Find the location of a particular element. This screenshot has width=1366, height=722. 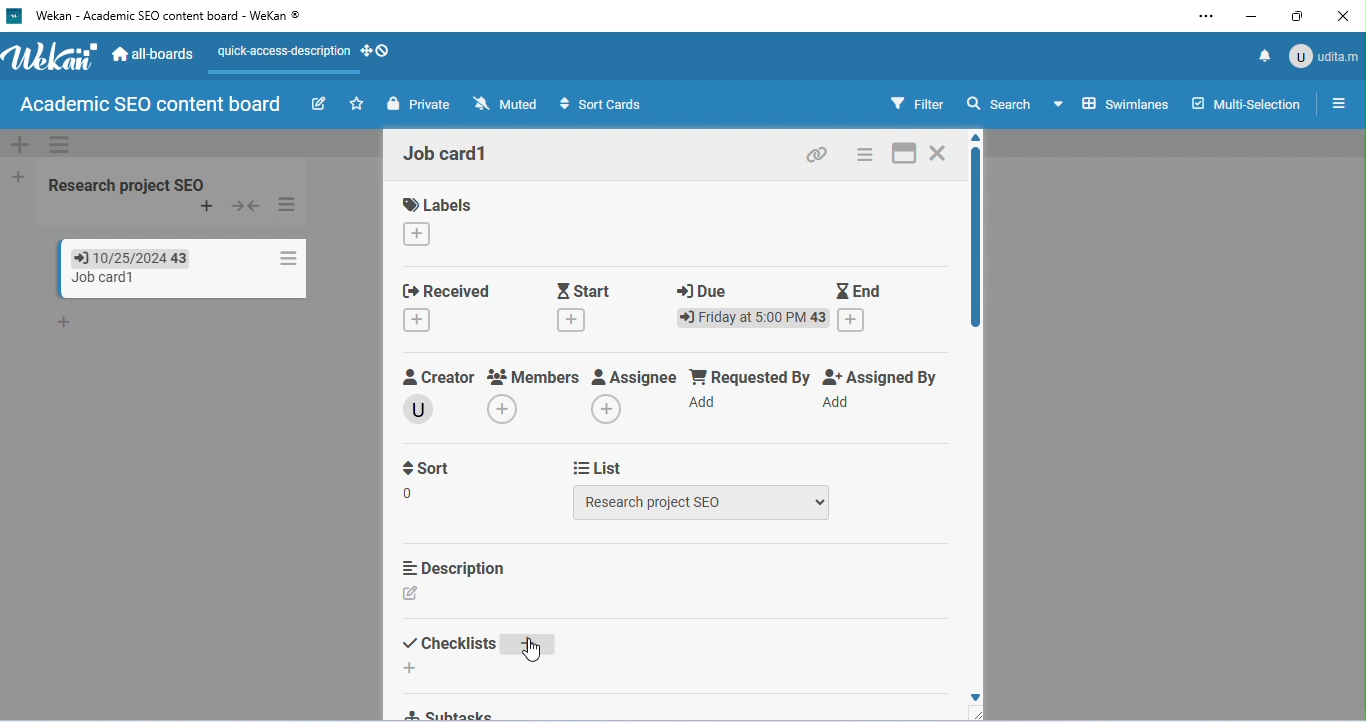

notification is located at coordinates (1262, 55).